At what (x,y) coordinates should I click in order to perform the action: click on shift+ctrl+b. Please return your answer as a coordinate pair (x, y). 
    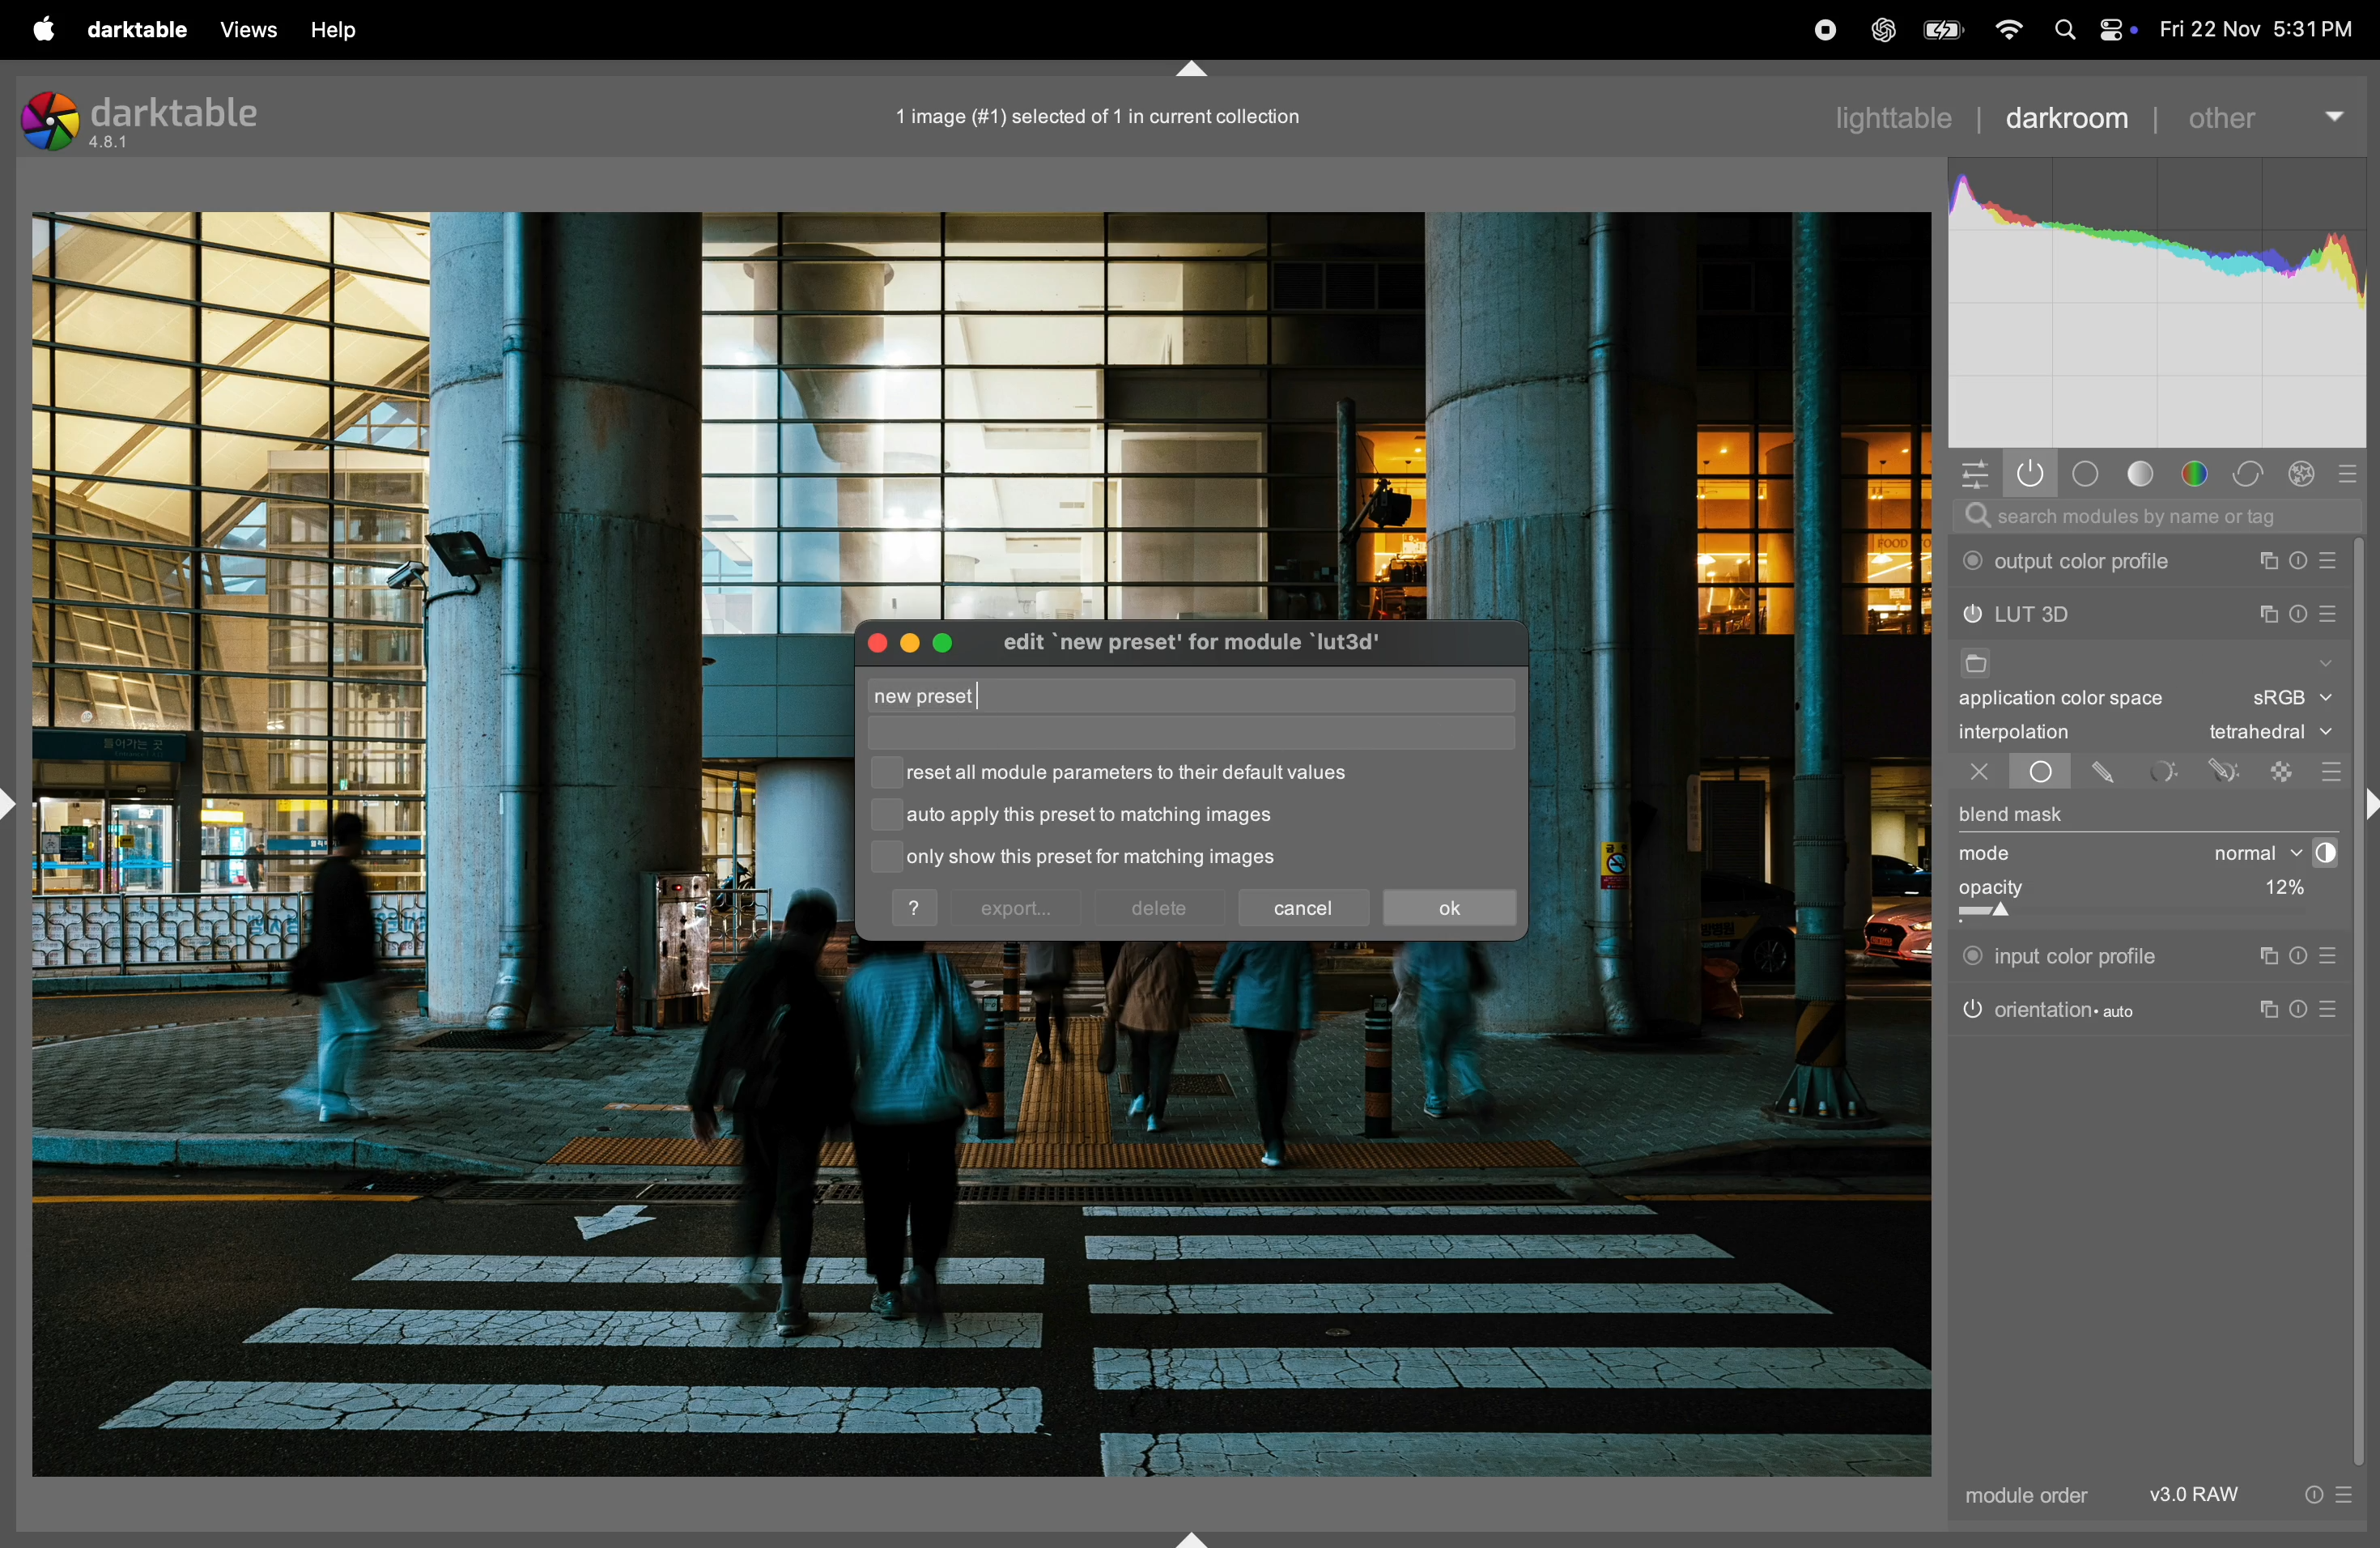
    Looking at the image, I should click on (1194, 1537).